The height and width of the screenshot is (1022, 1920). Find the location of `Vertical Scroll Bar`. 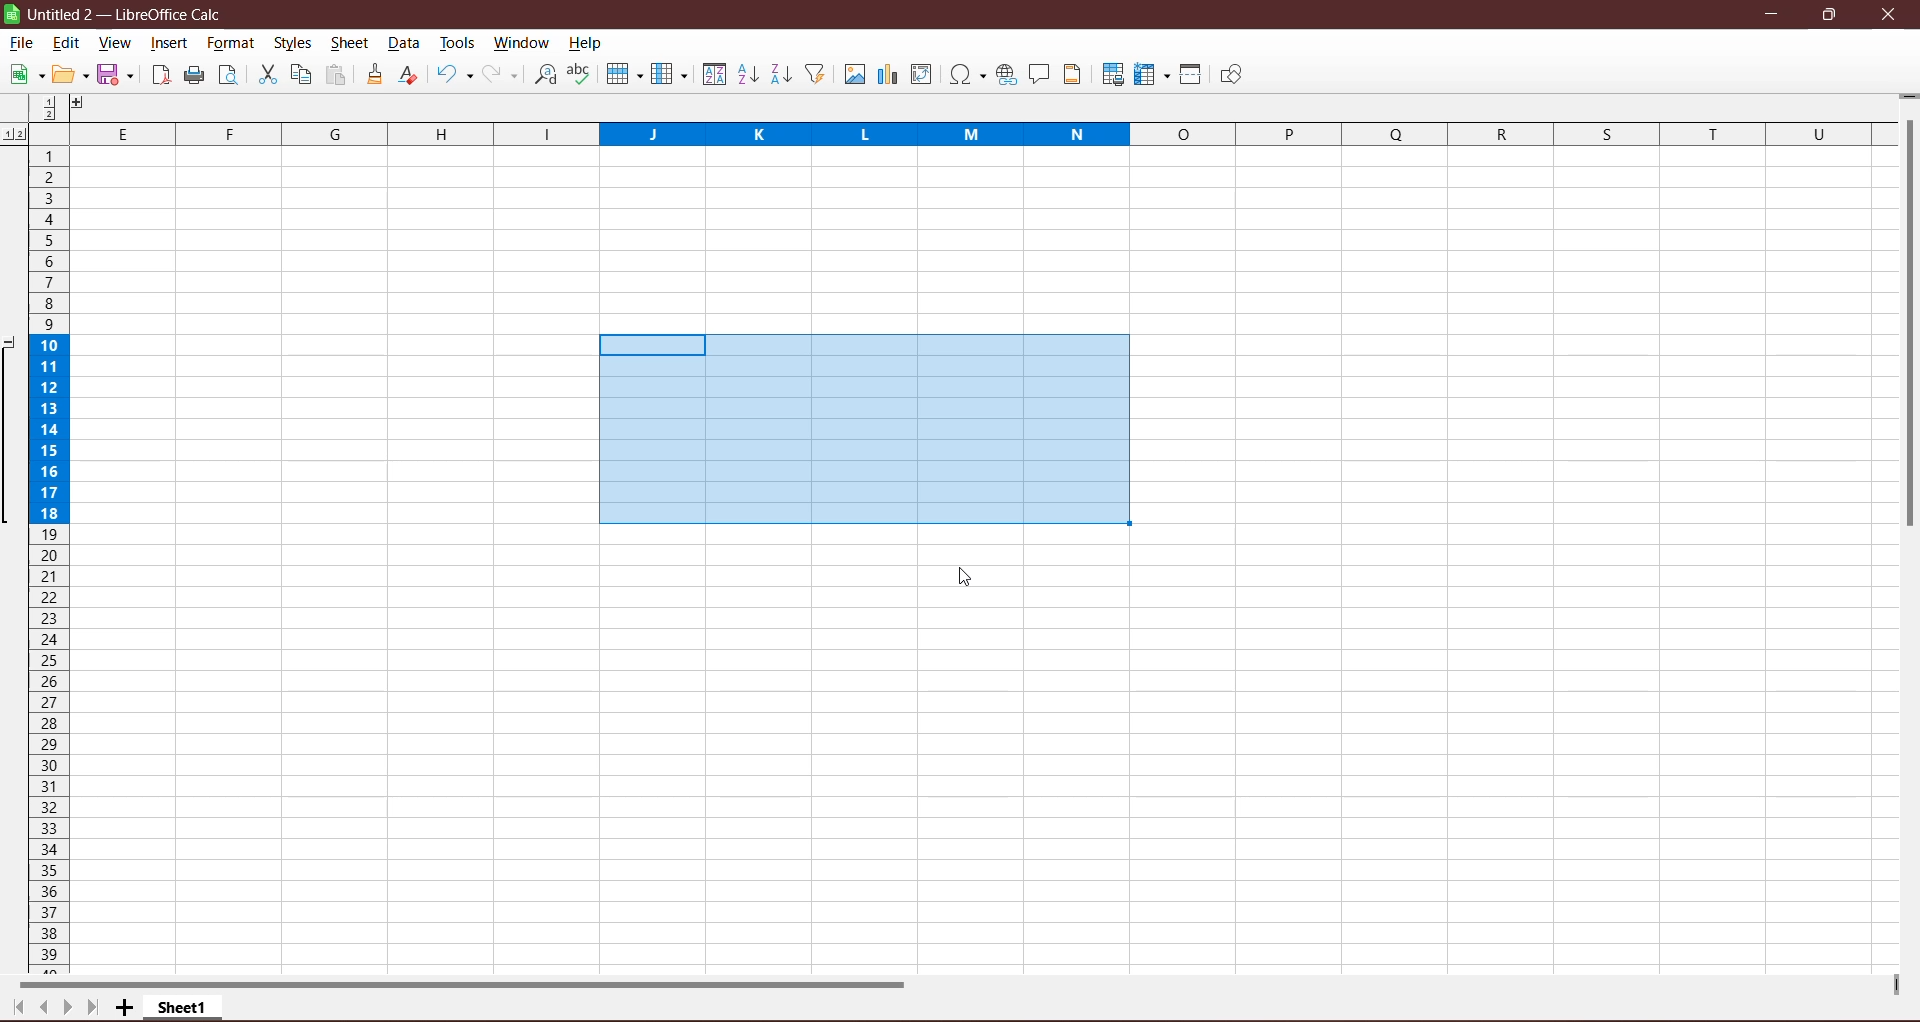

Vertical Scroll Bar is located at coordinates (1908, 327).